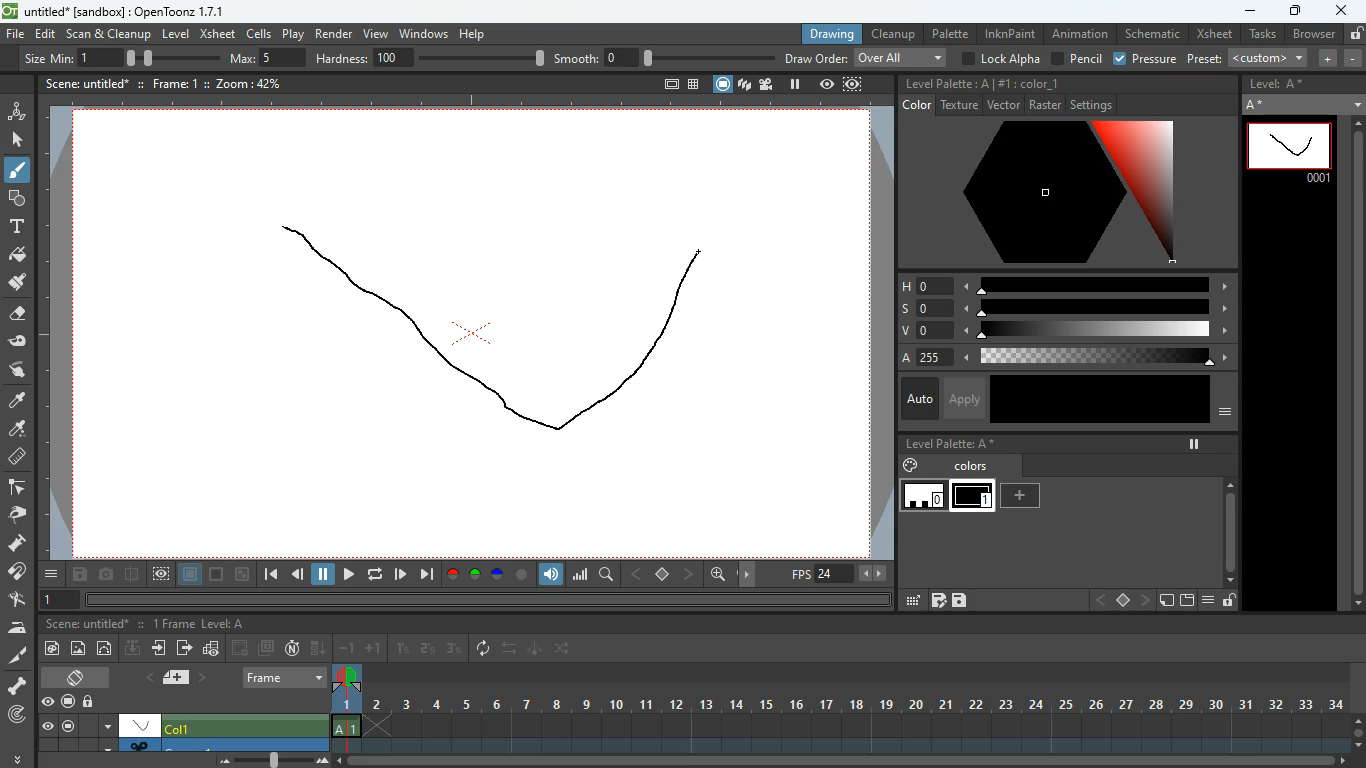  Describe the element at coordinates (298, 577) in the screenshot. I see `back` at that location.